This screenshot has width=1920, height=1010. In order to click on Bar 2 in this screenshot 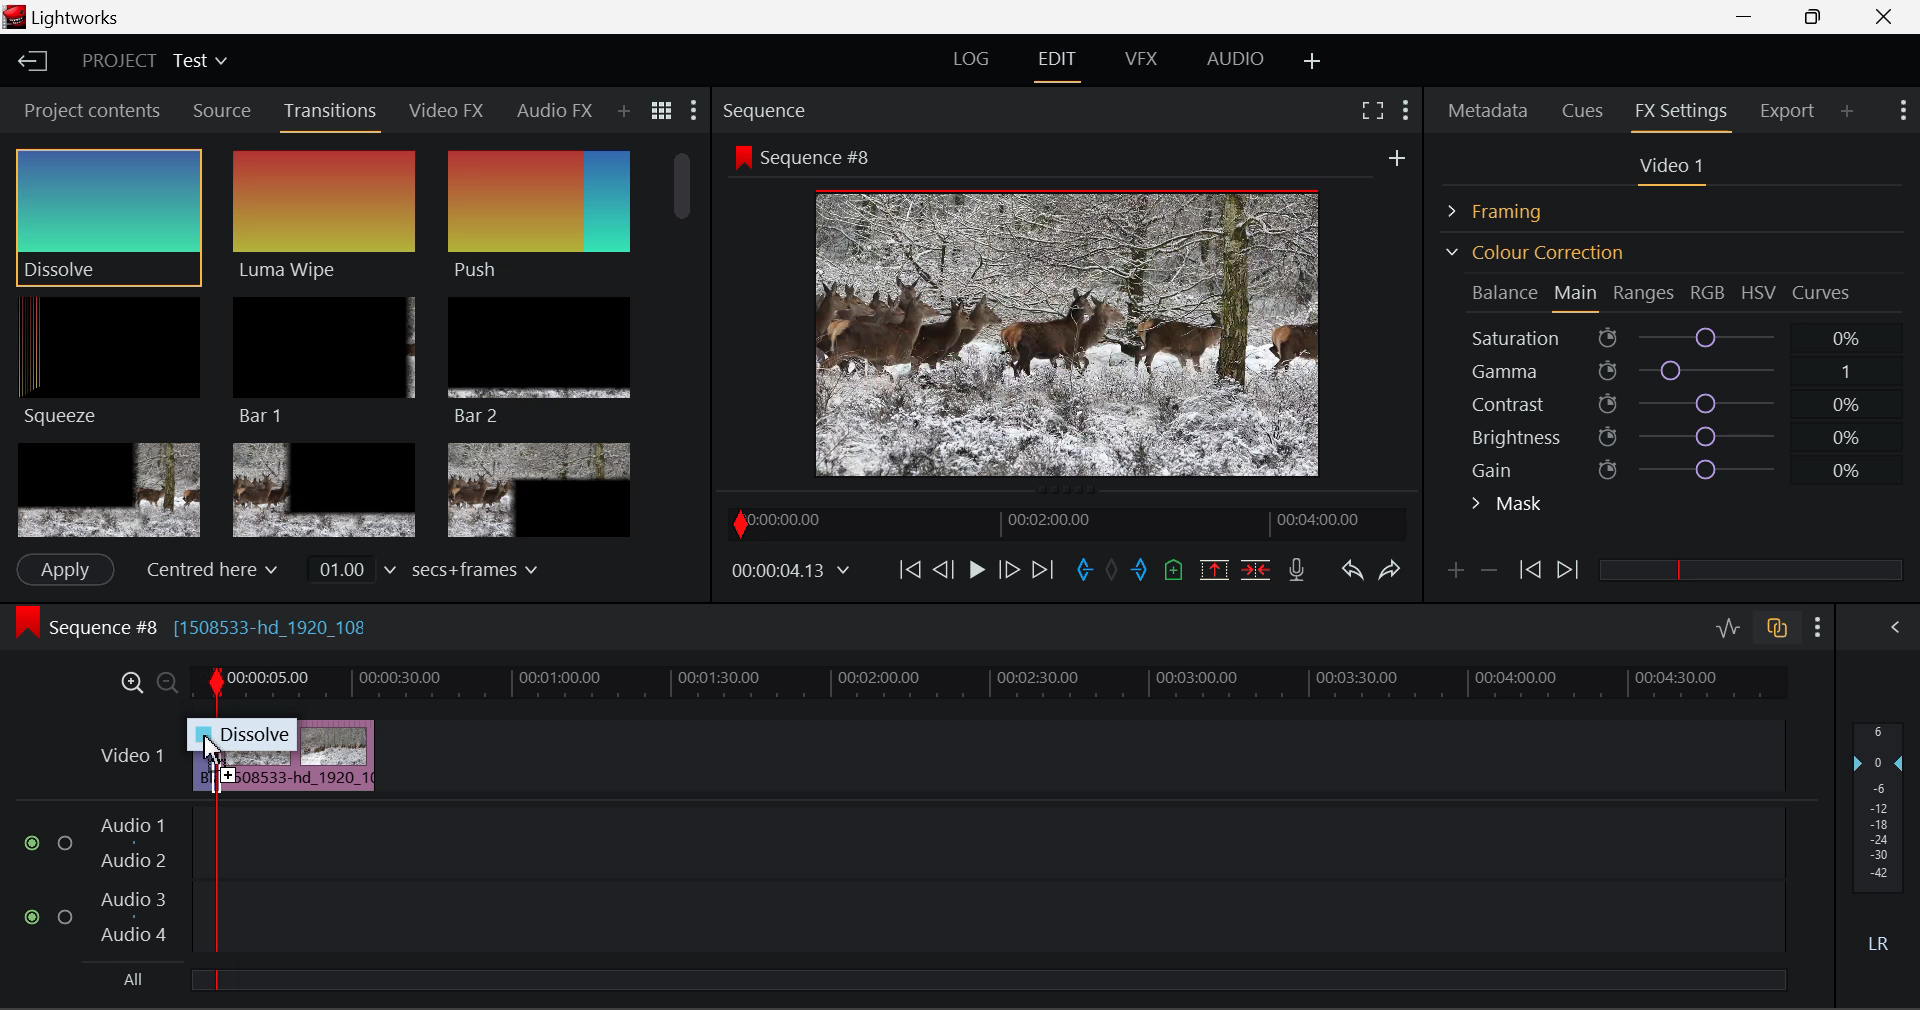, I will do `click(539, 361)`.